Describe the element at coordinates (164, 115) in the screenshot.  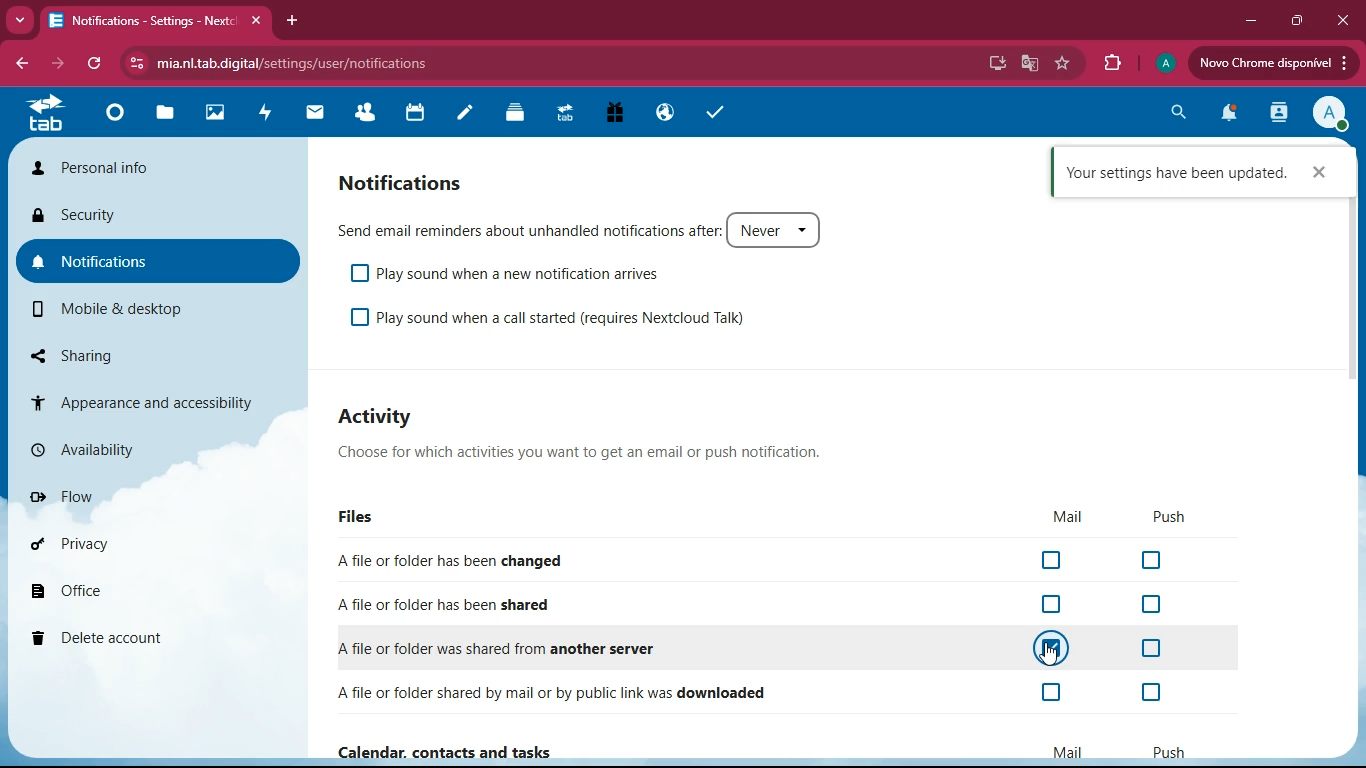
I see `files` at that location.